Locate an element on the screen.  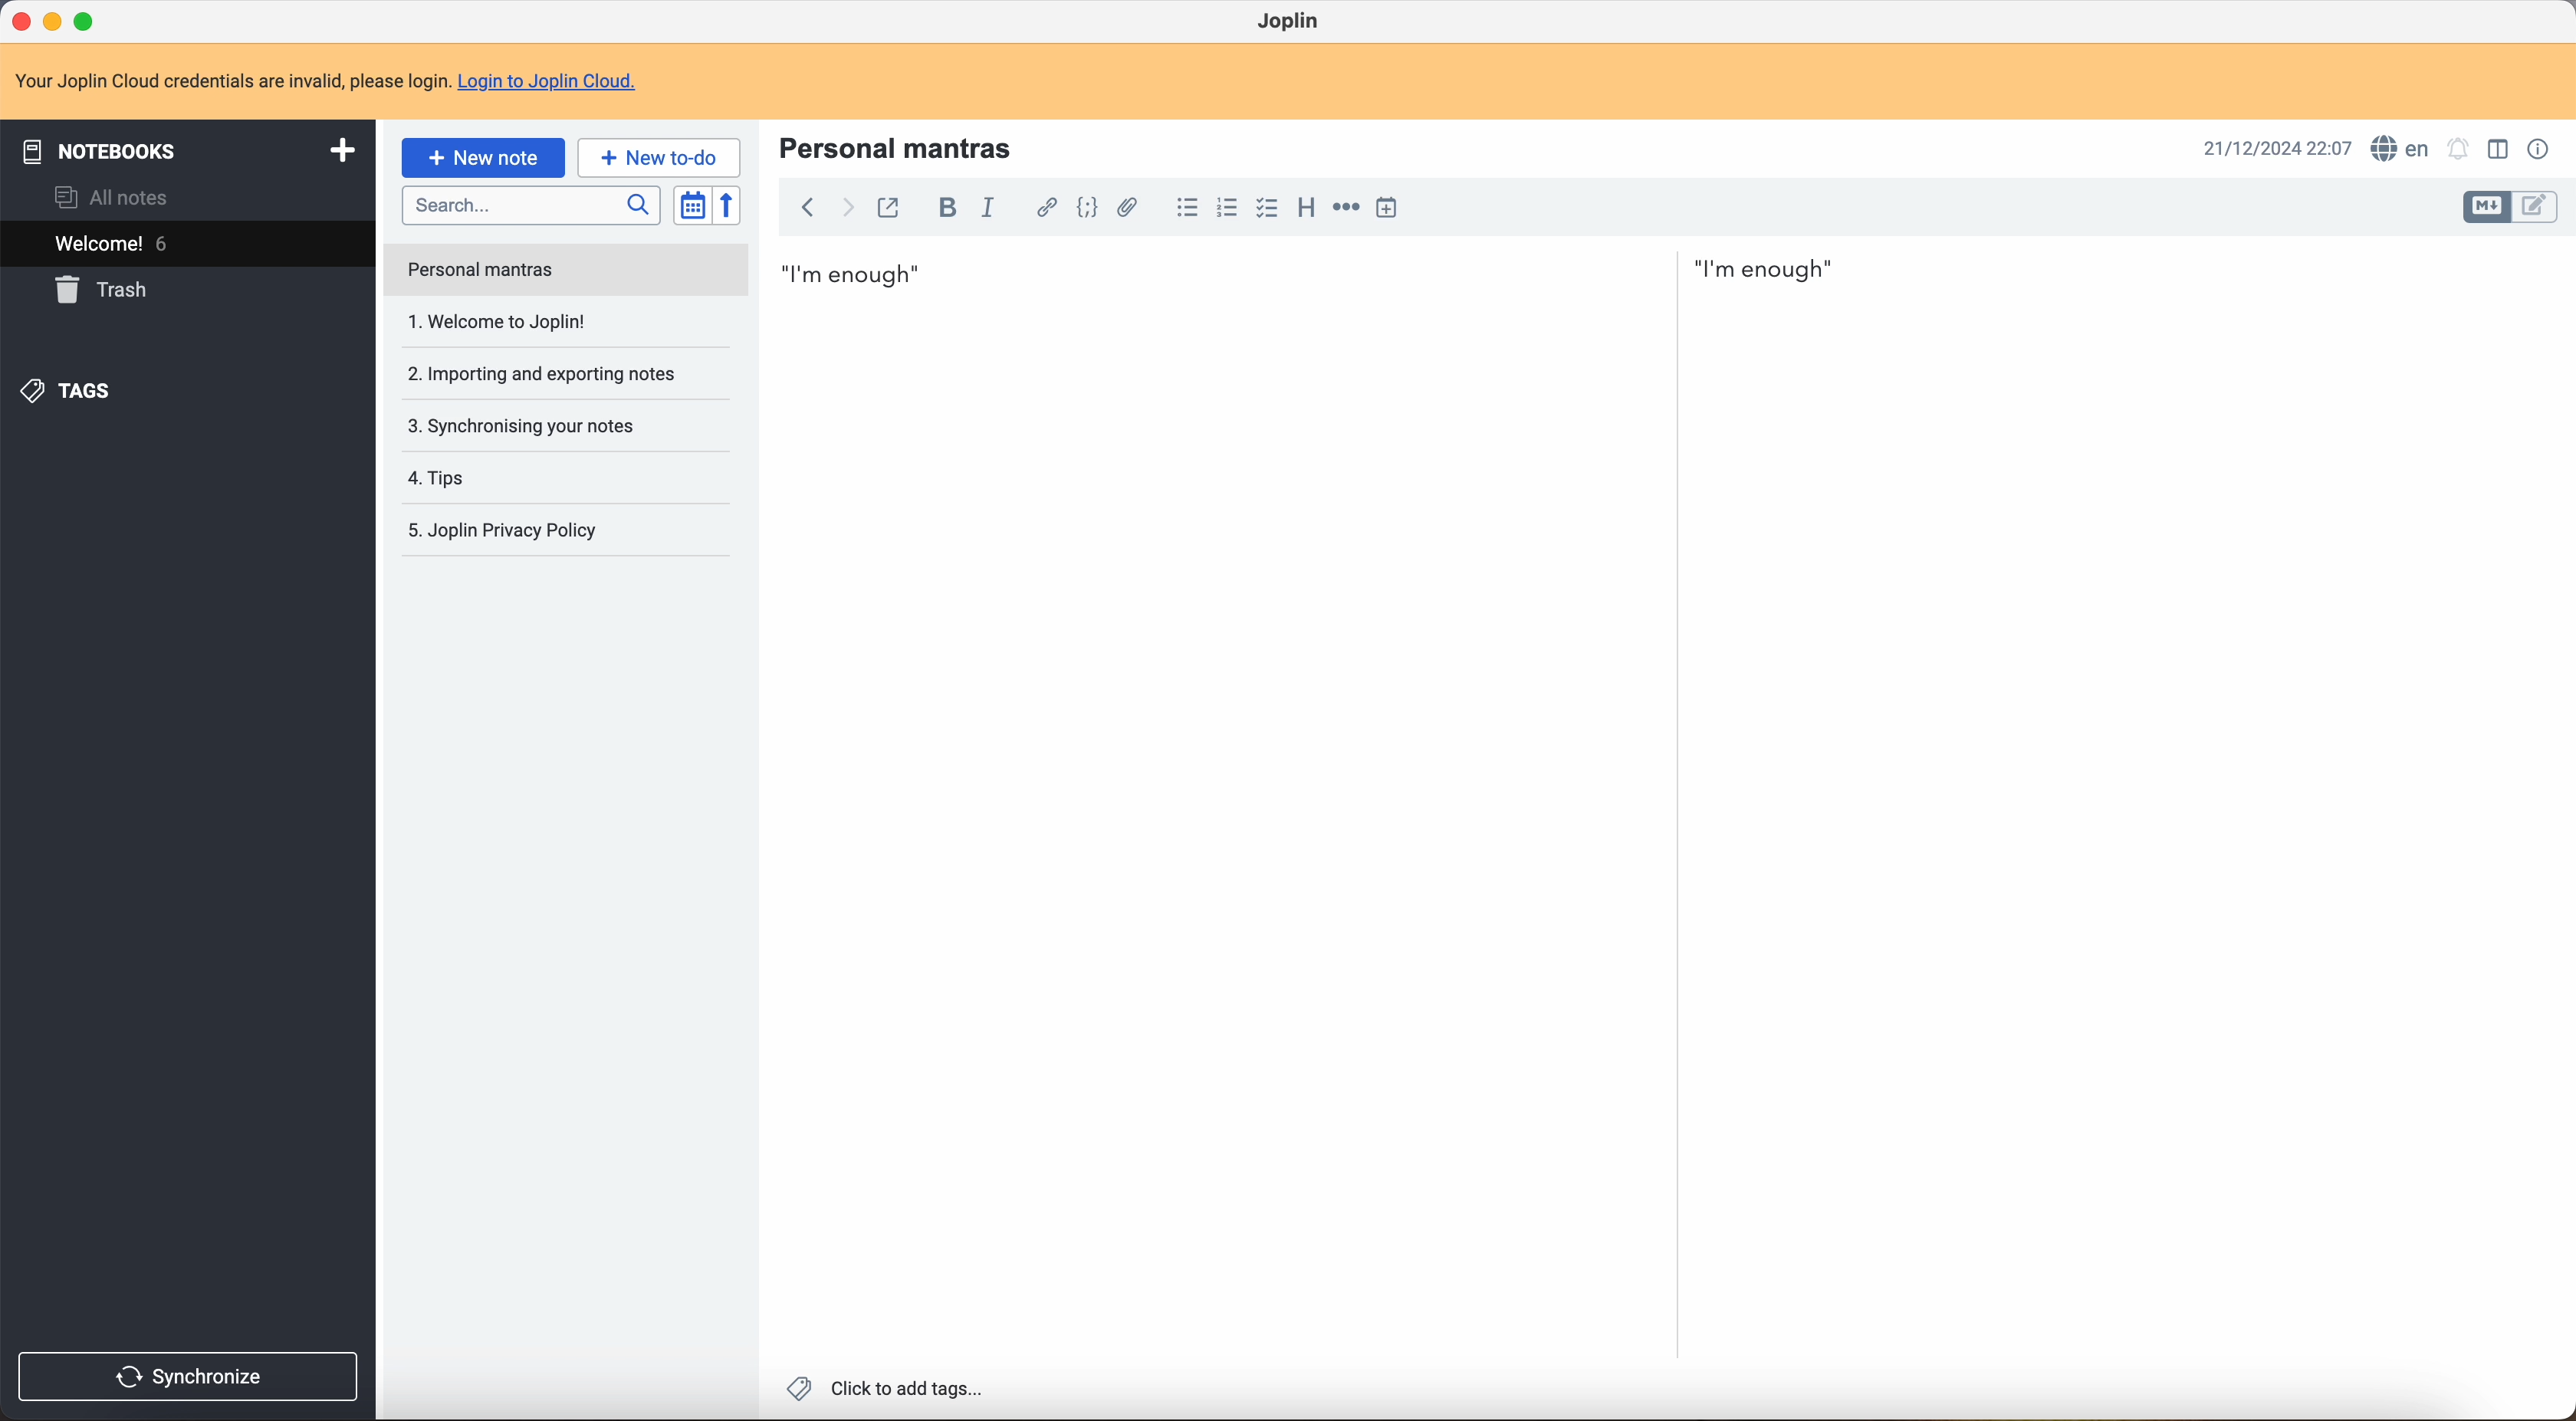
set alarm is located at coordinates (2460, 148).